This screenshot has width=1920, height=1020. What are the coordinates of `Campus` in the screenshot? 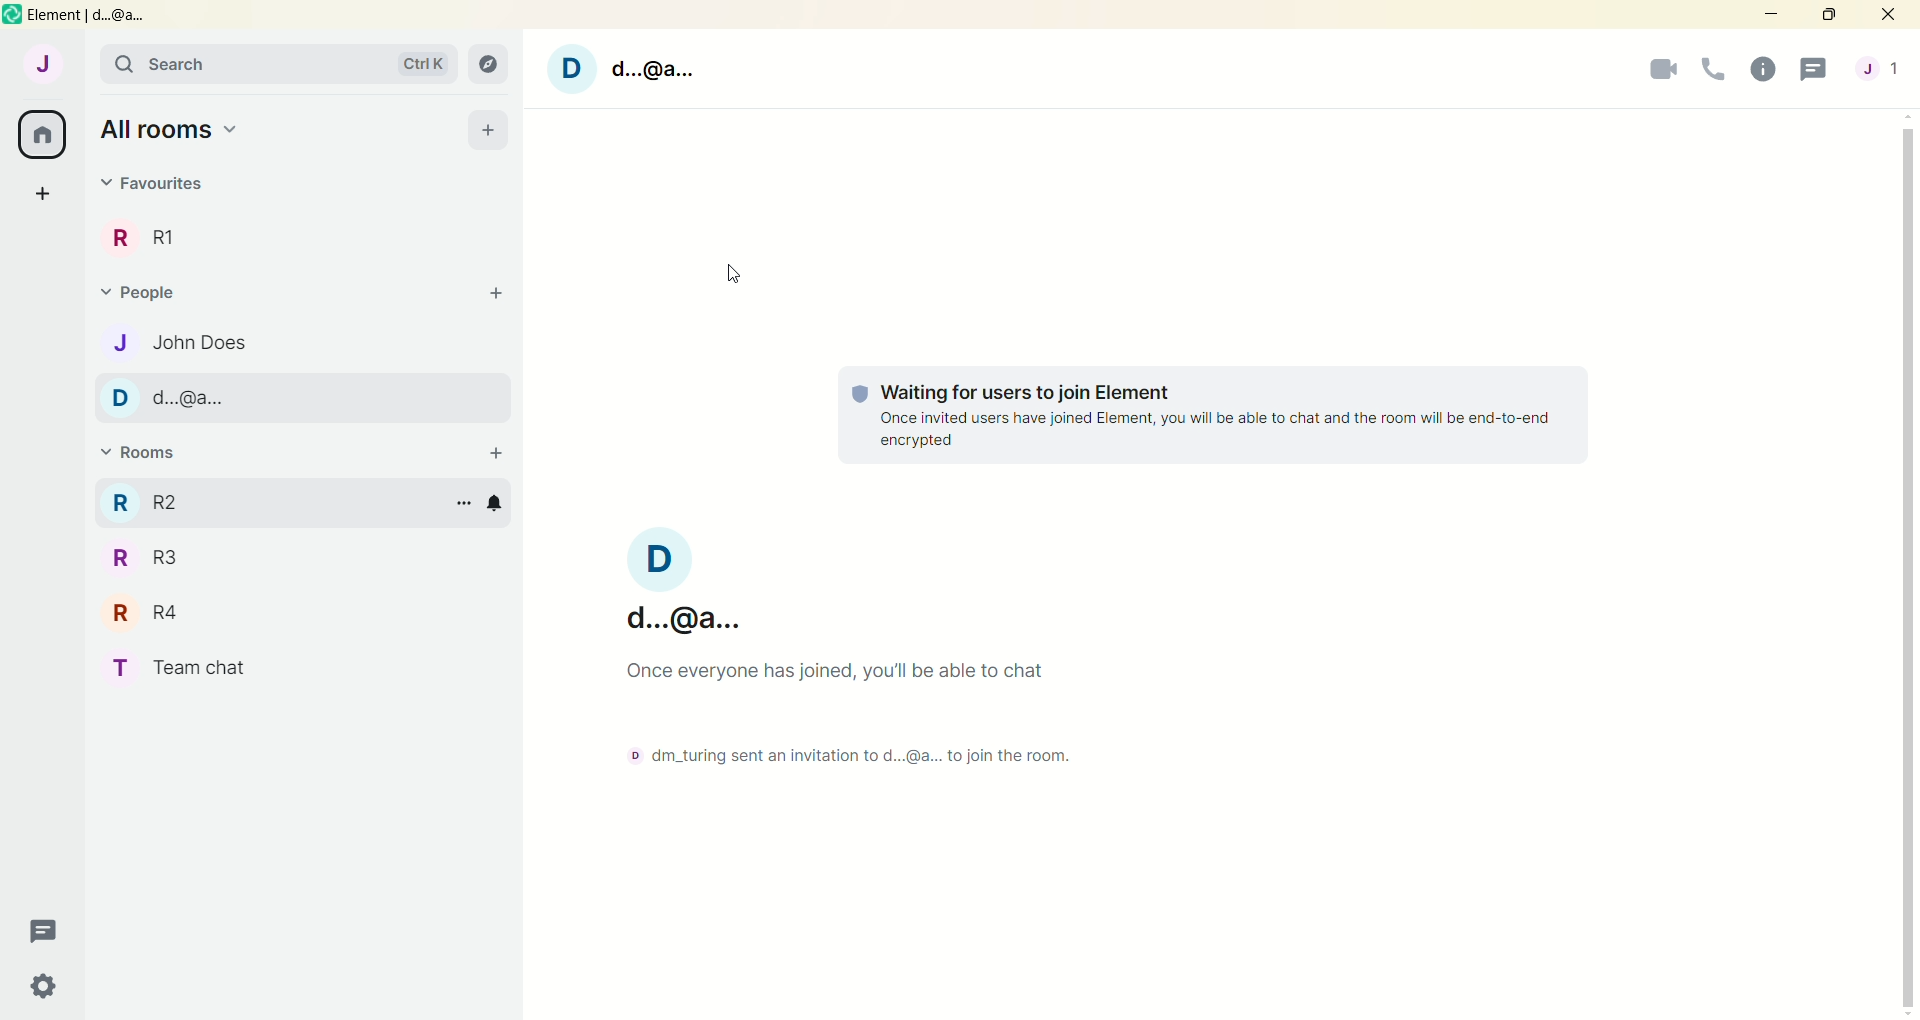 It's located at (492, 64).